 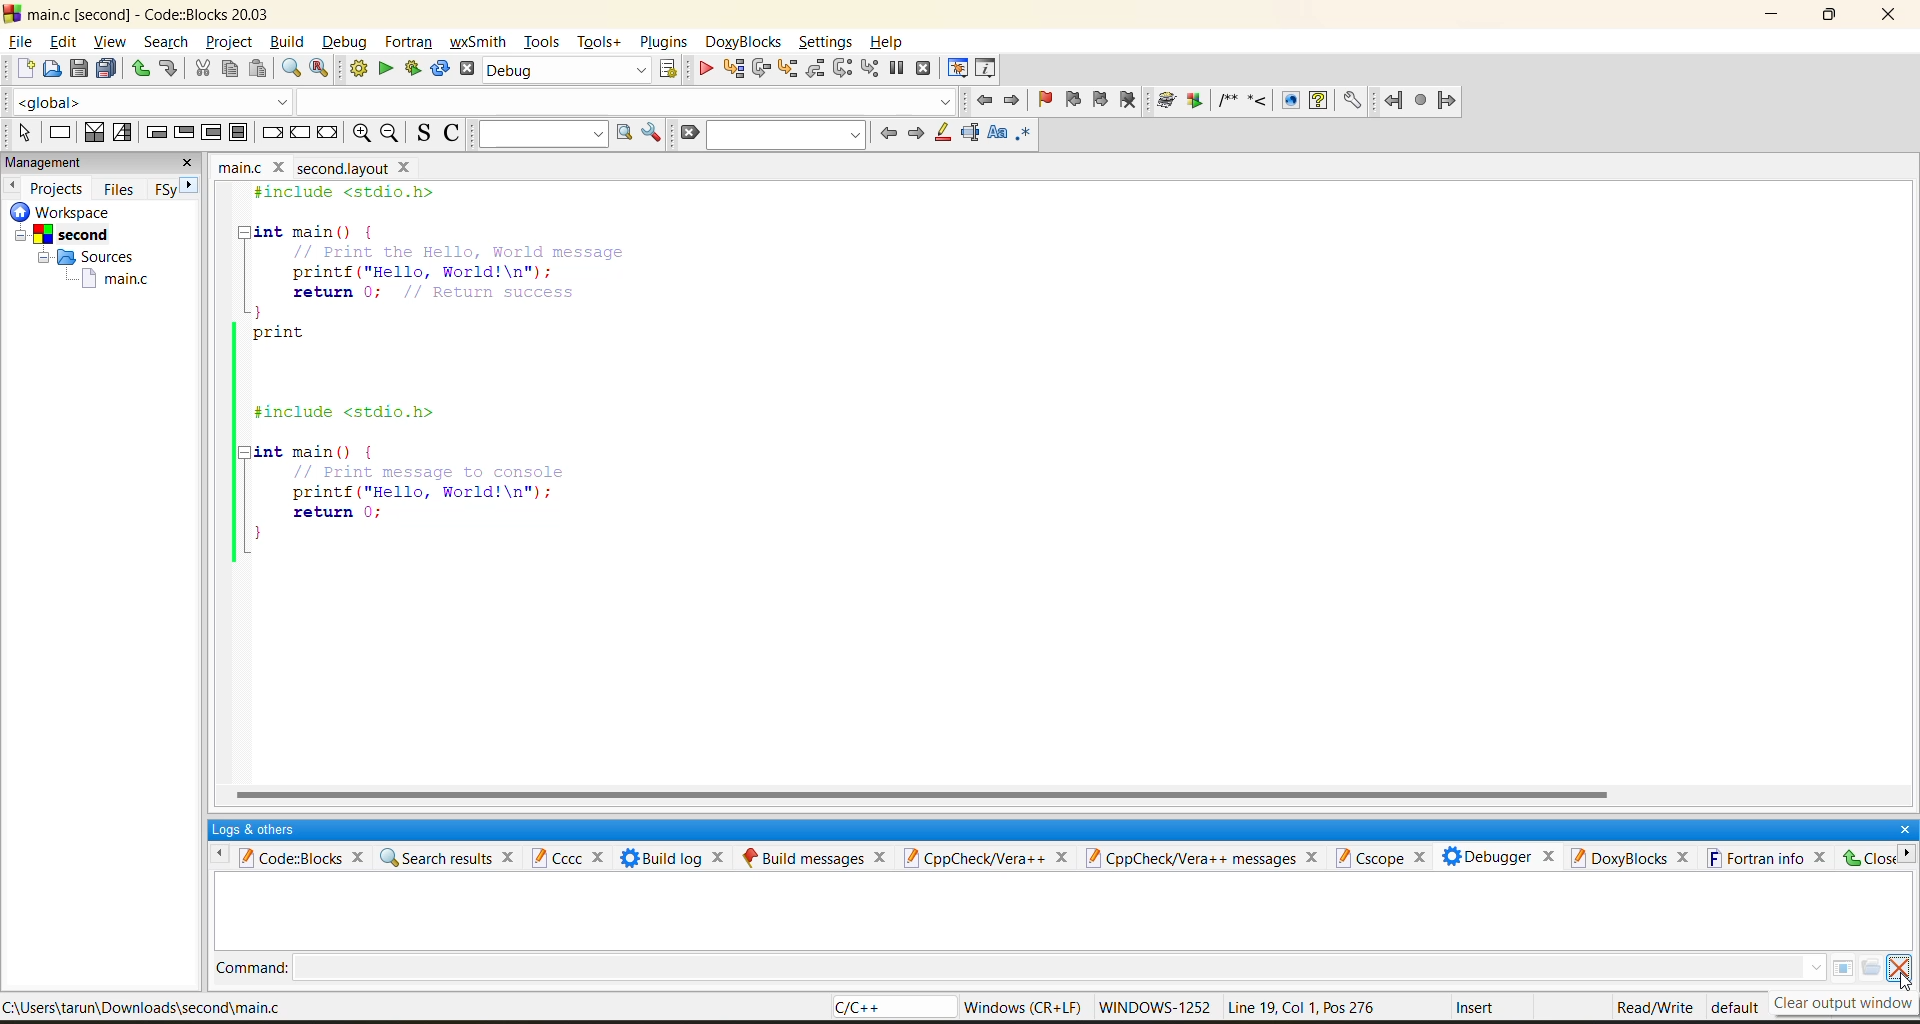 I want to click on doxyblocks, so click(x=744, y=40).